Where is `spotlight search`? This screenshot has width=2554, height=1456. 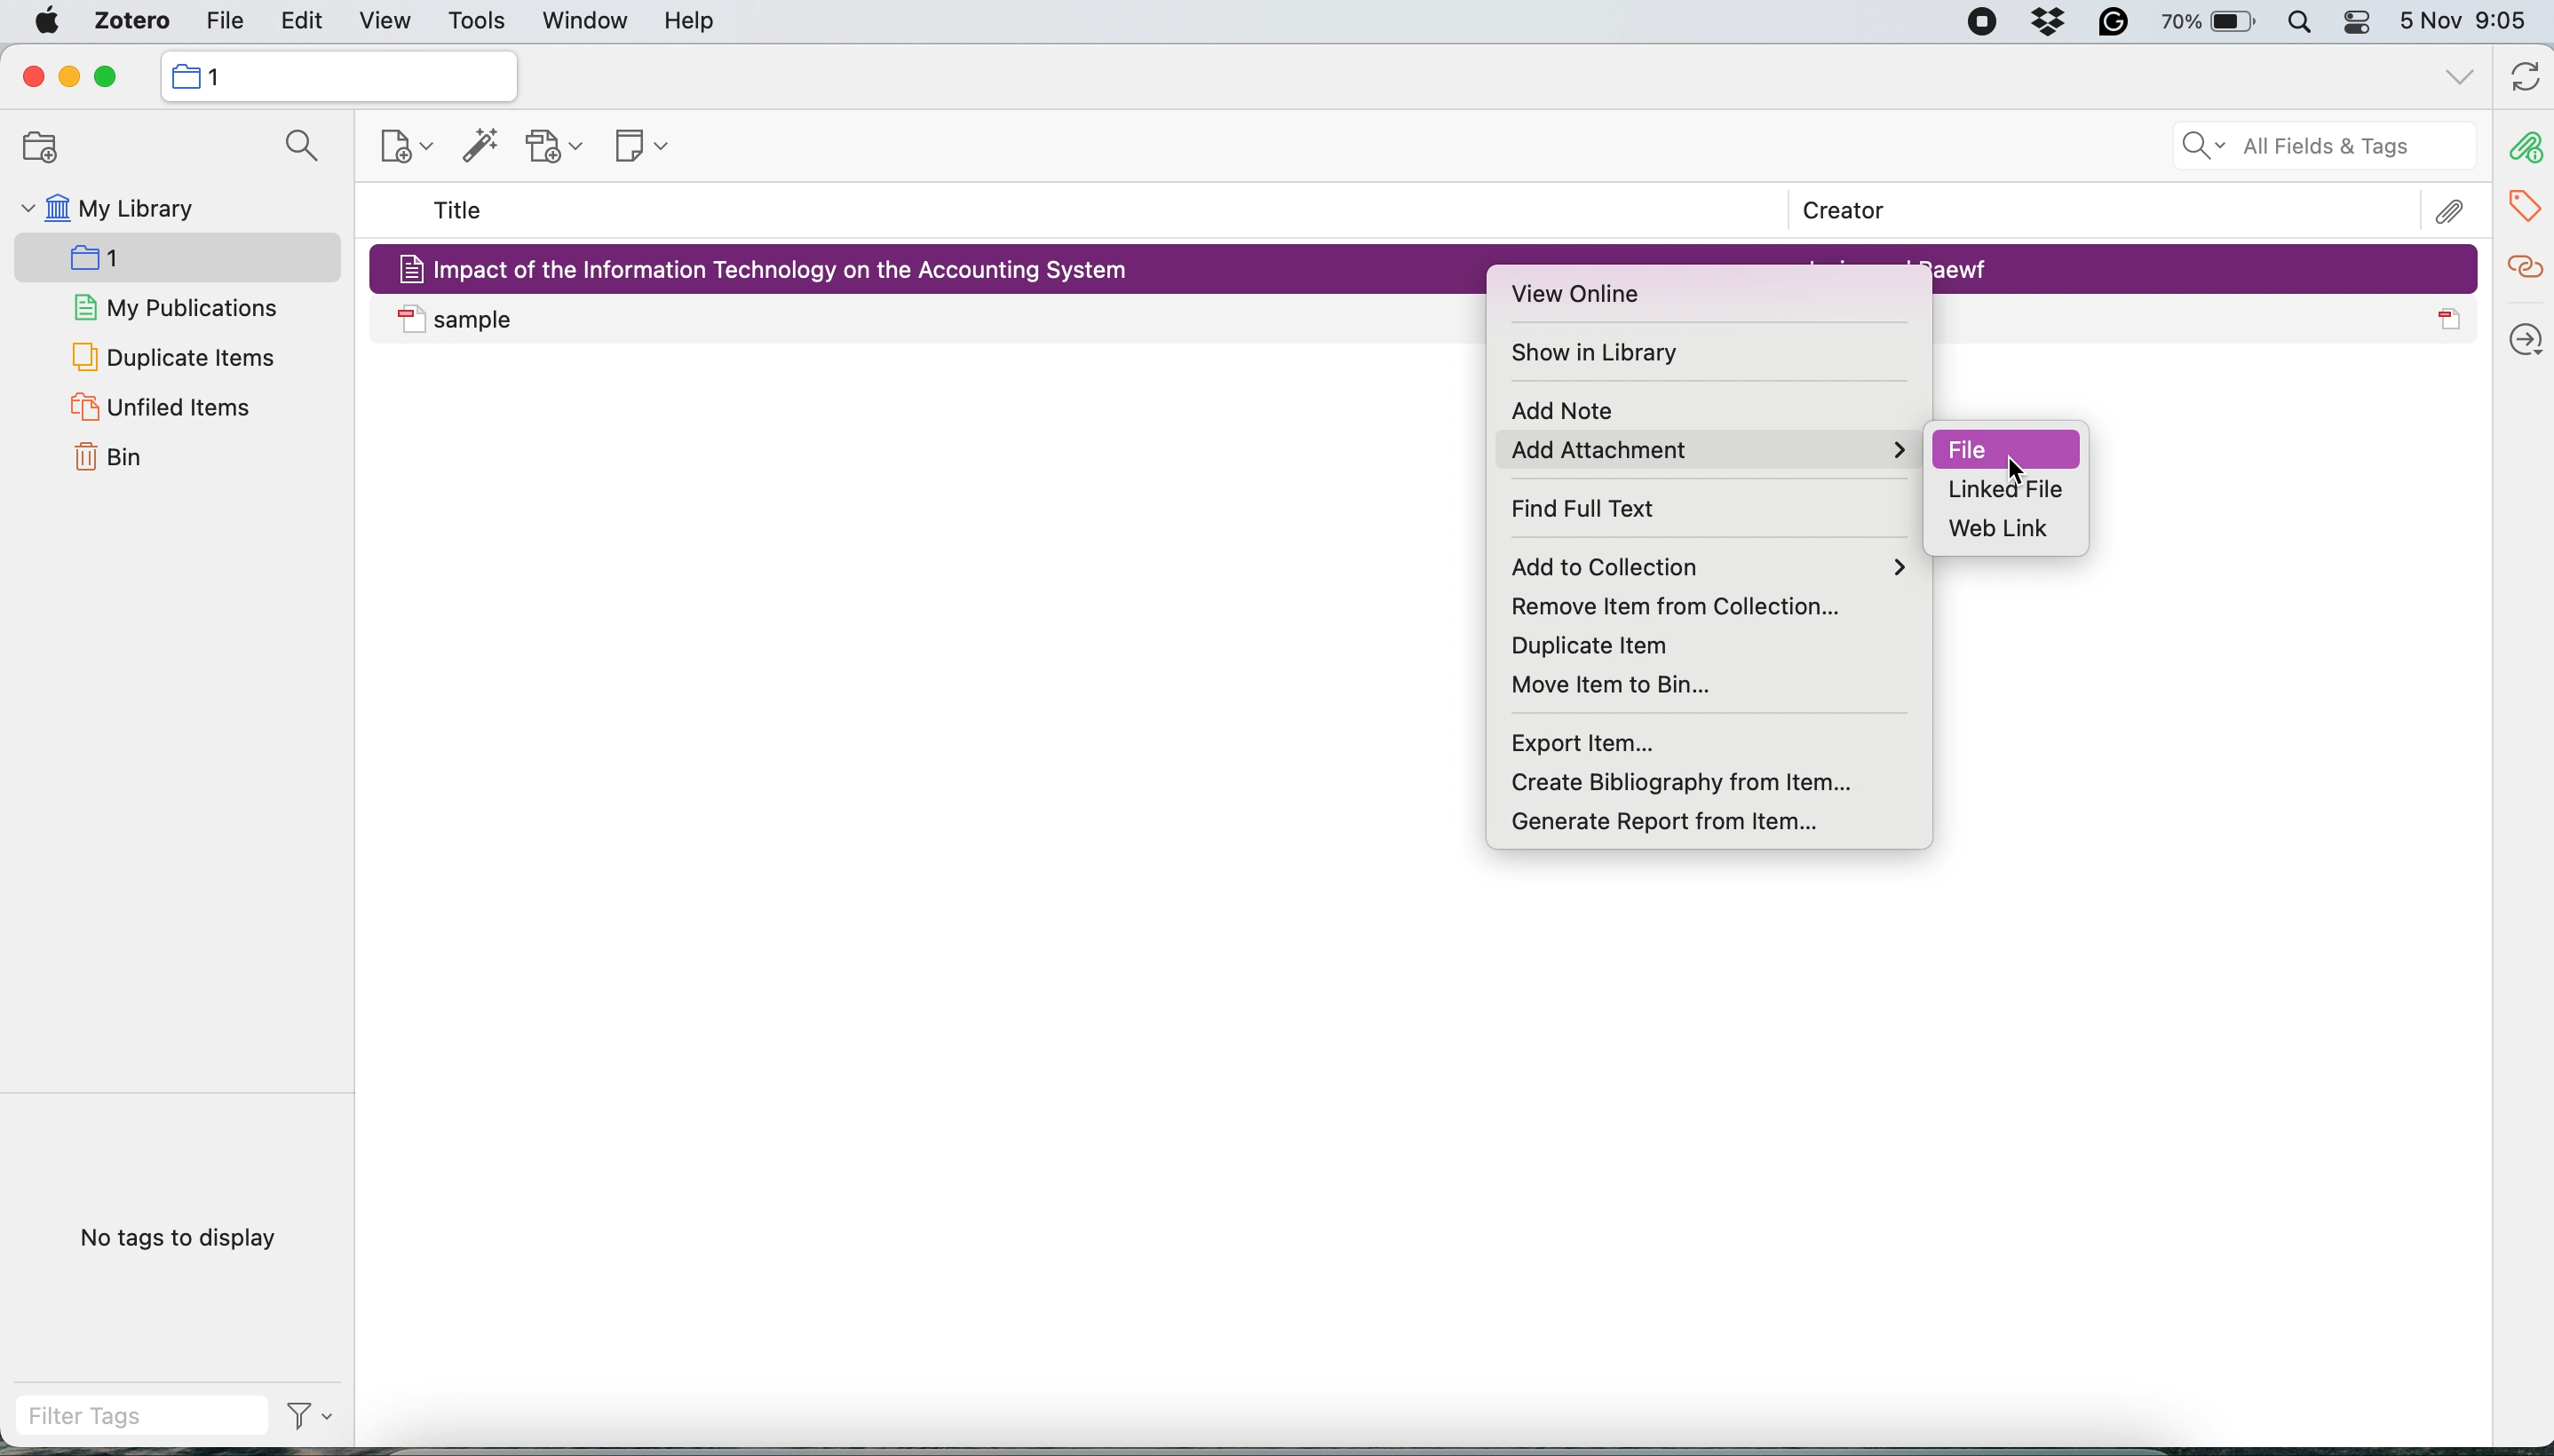
spotlight search is located at coordinates (2299, 25).